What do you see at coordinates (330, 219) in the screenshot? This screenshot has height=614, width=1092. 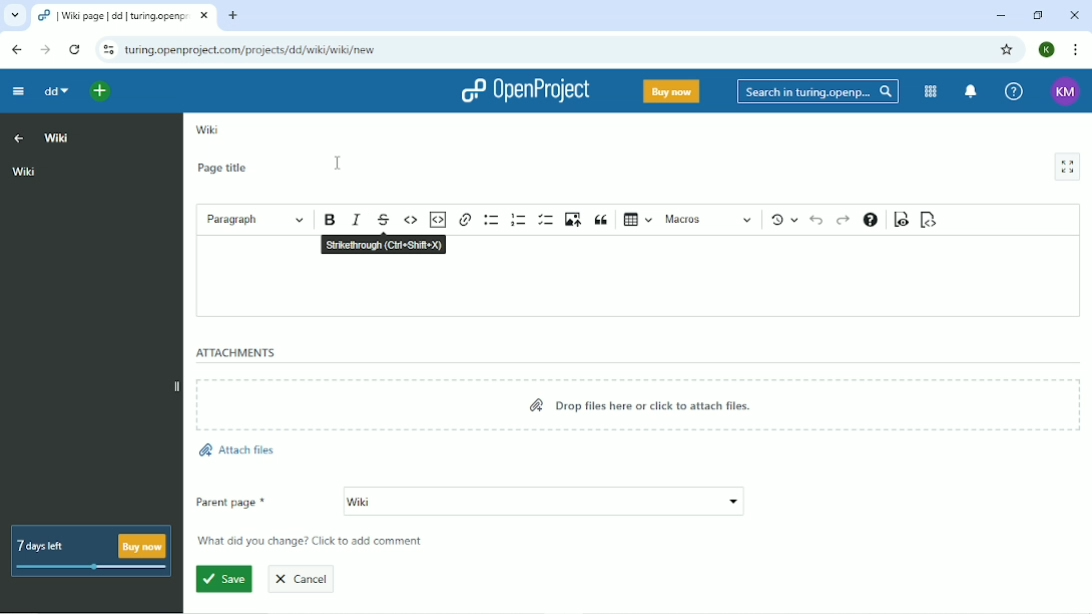 I see `Bold` at bounding box center [330, 219].